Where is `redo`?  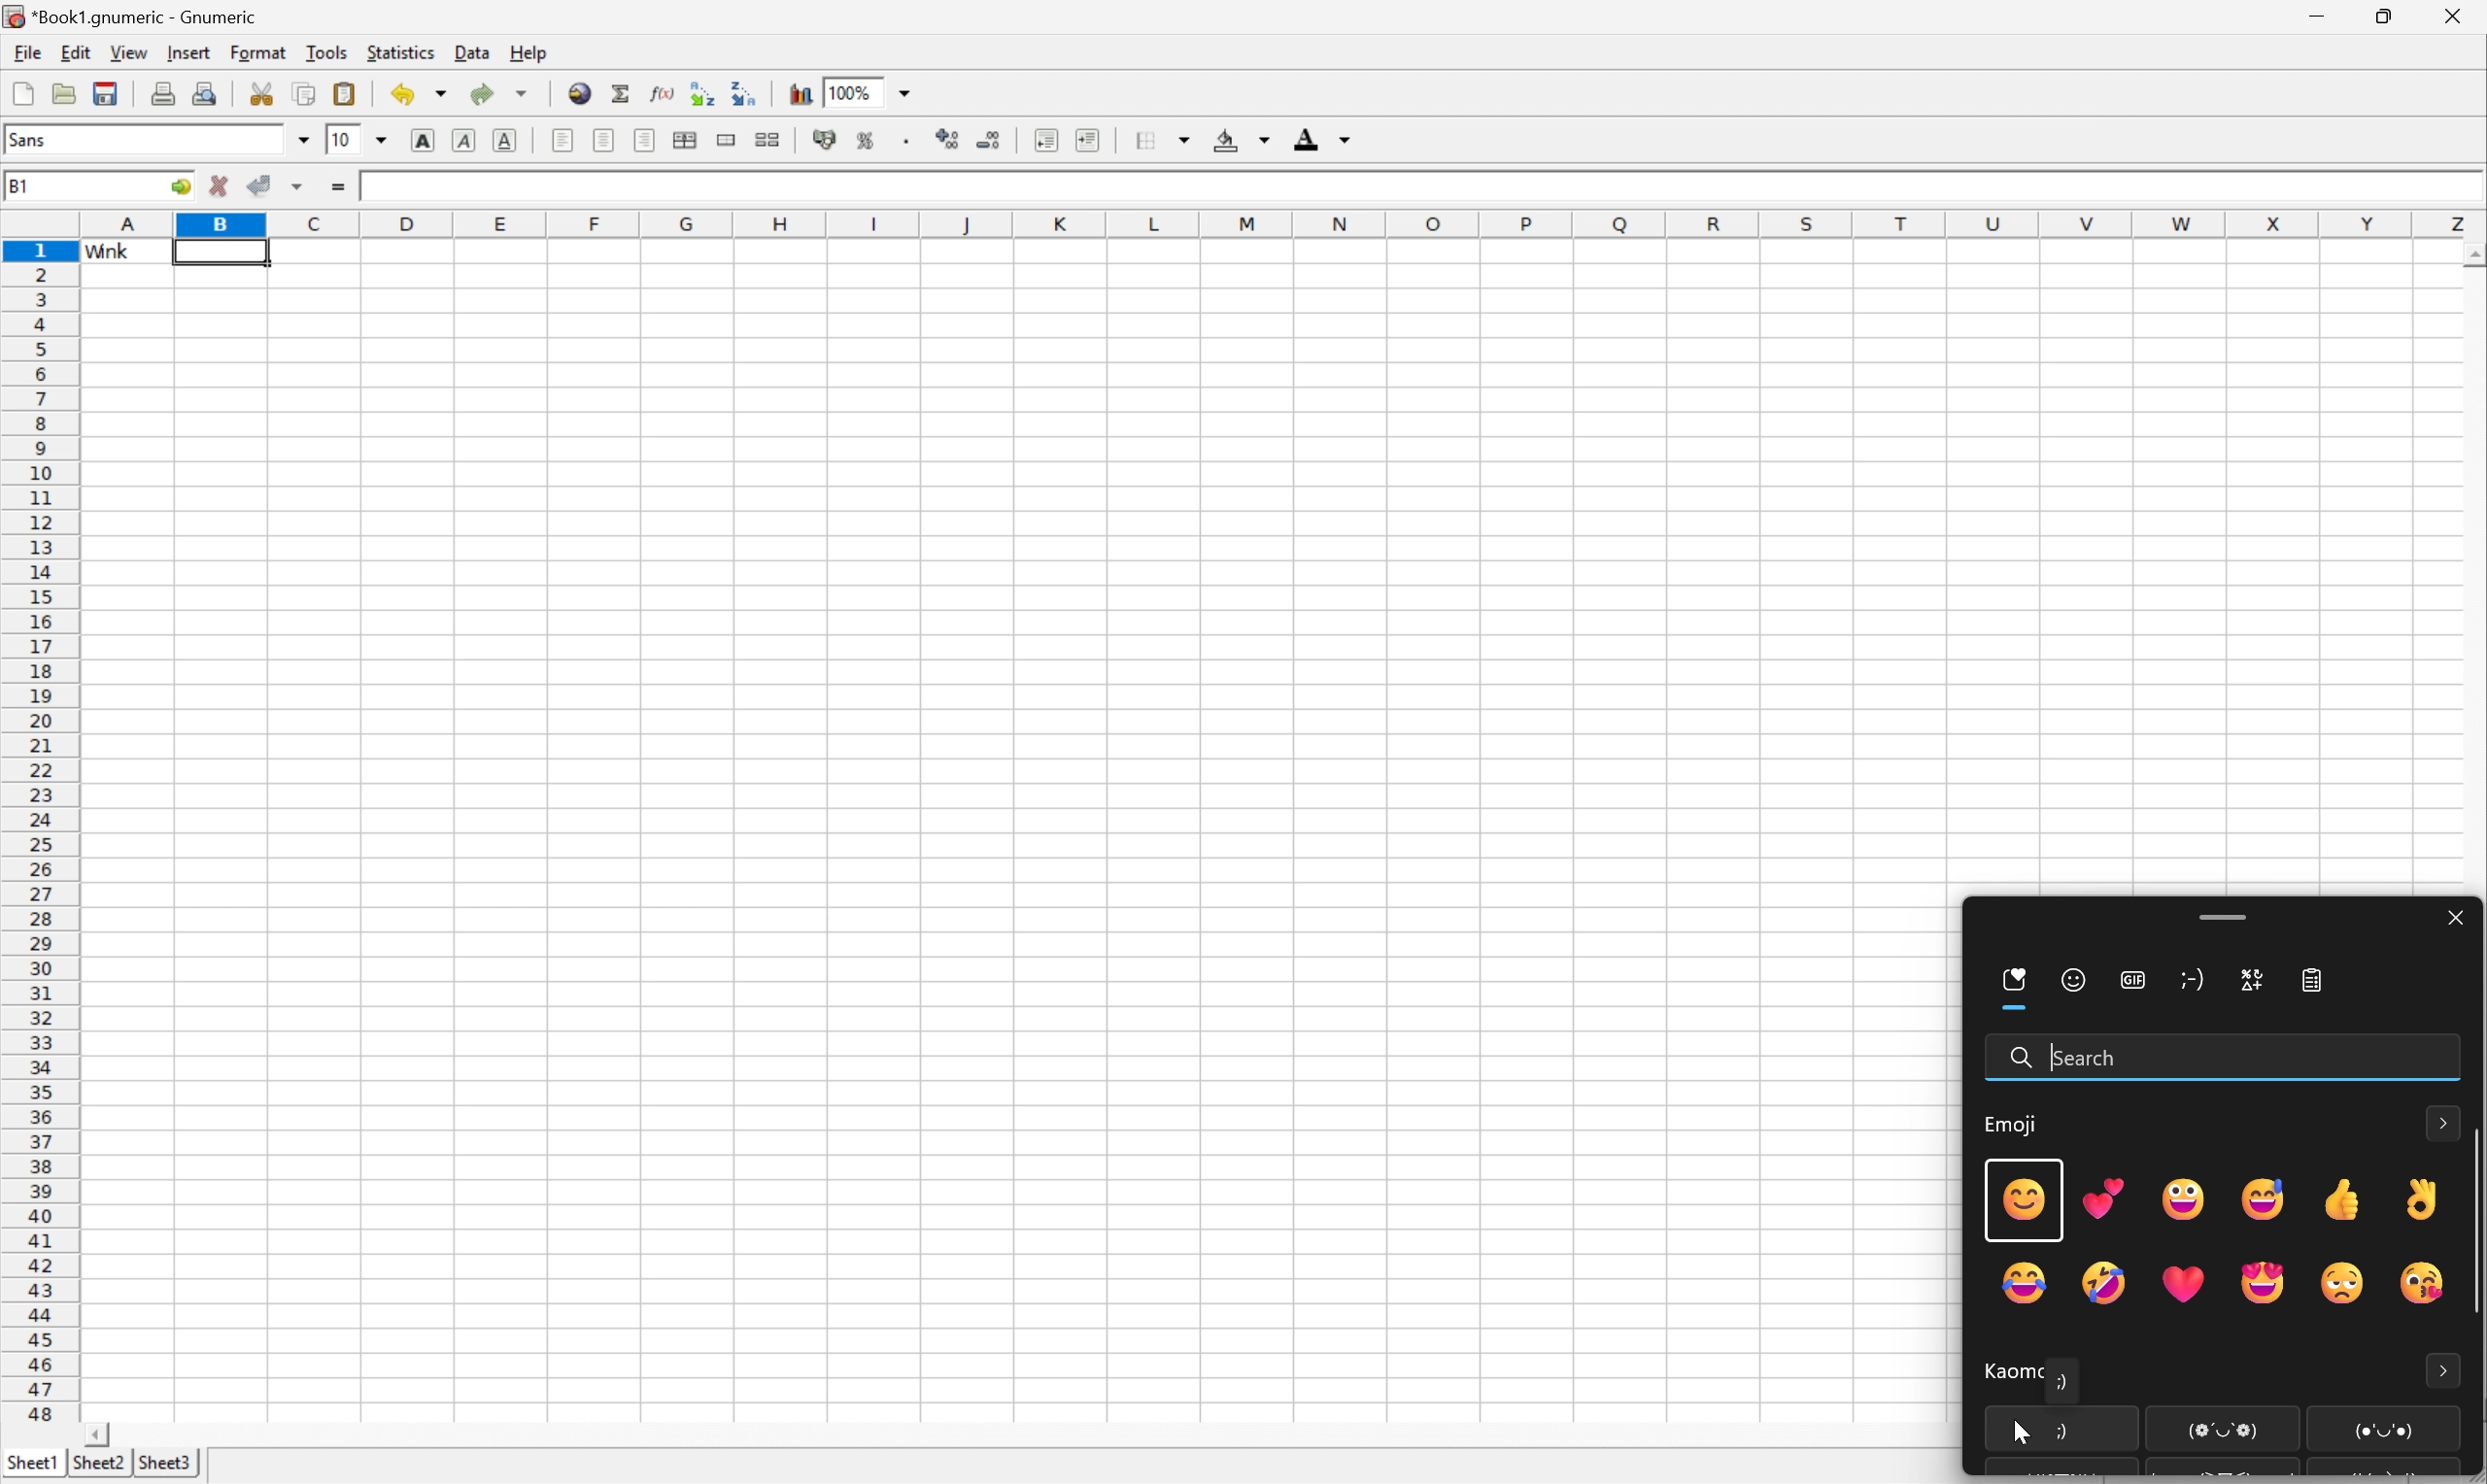
redo is located at coordinates (502, 98).